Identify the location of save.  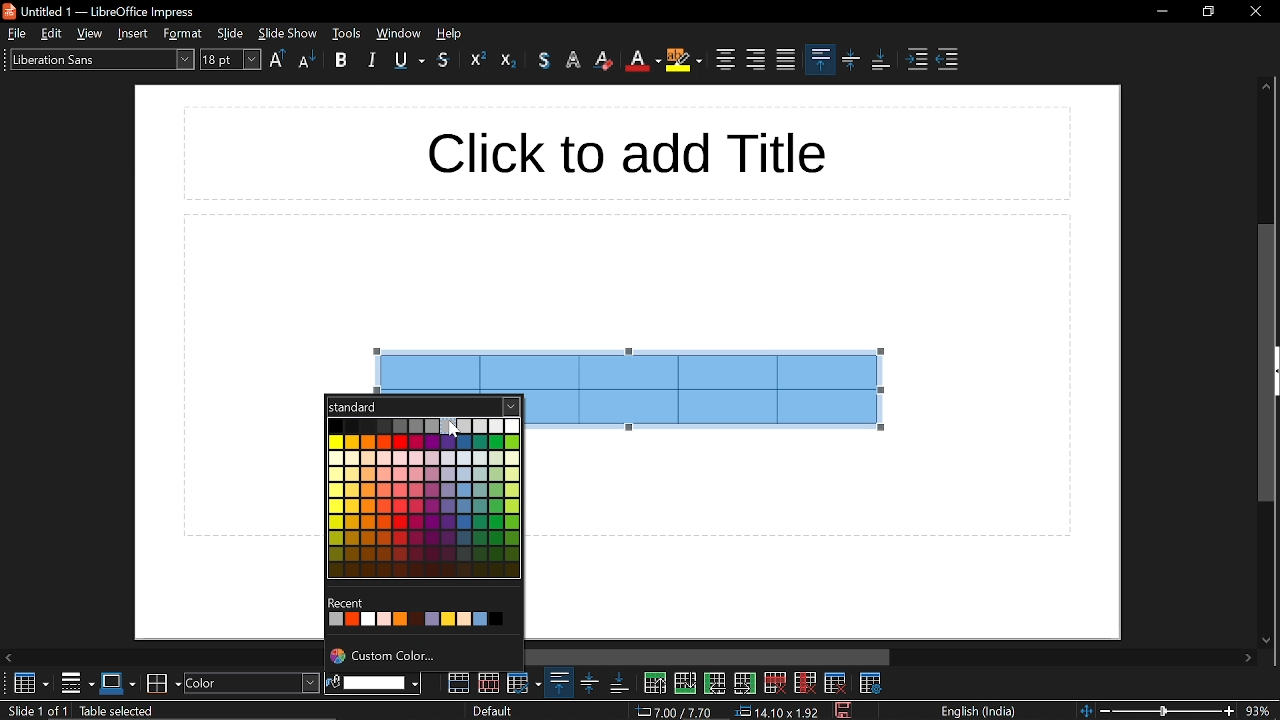
(842, 709).